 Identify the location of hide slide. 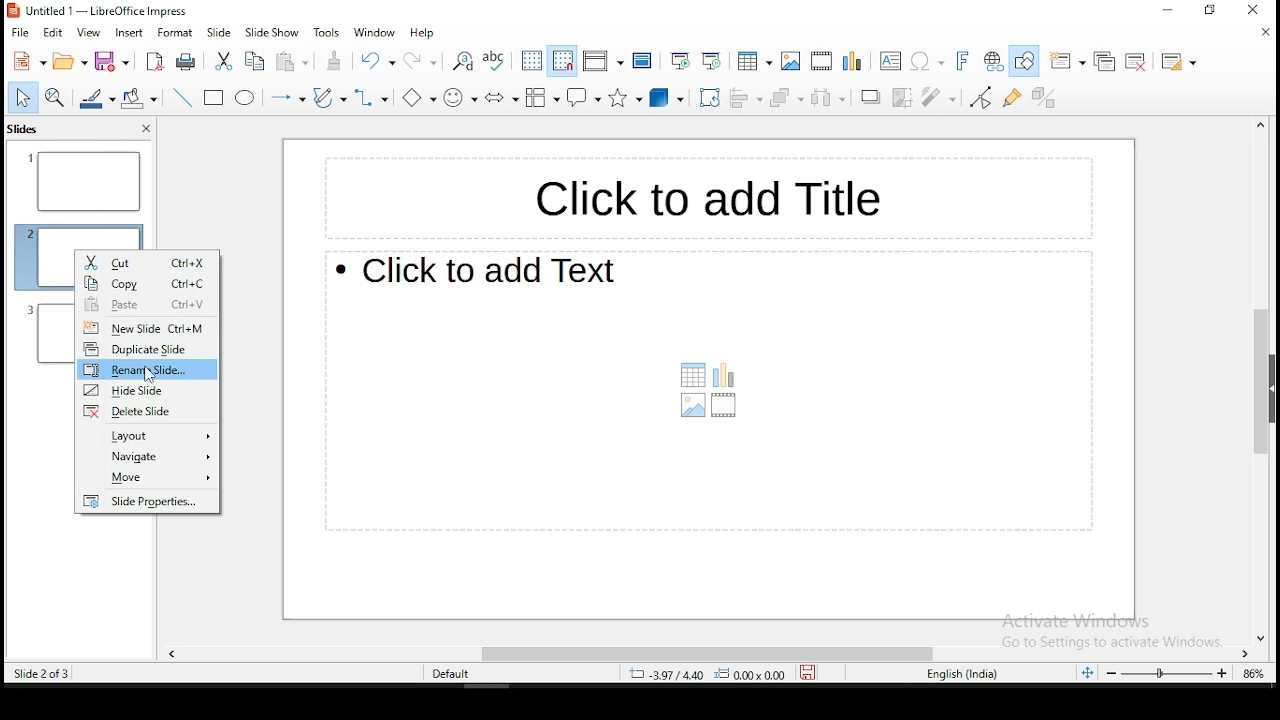
(148, 390).